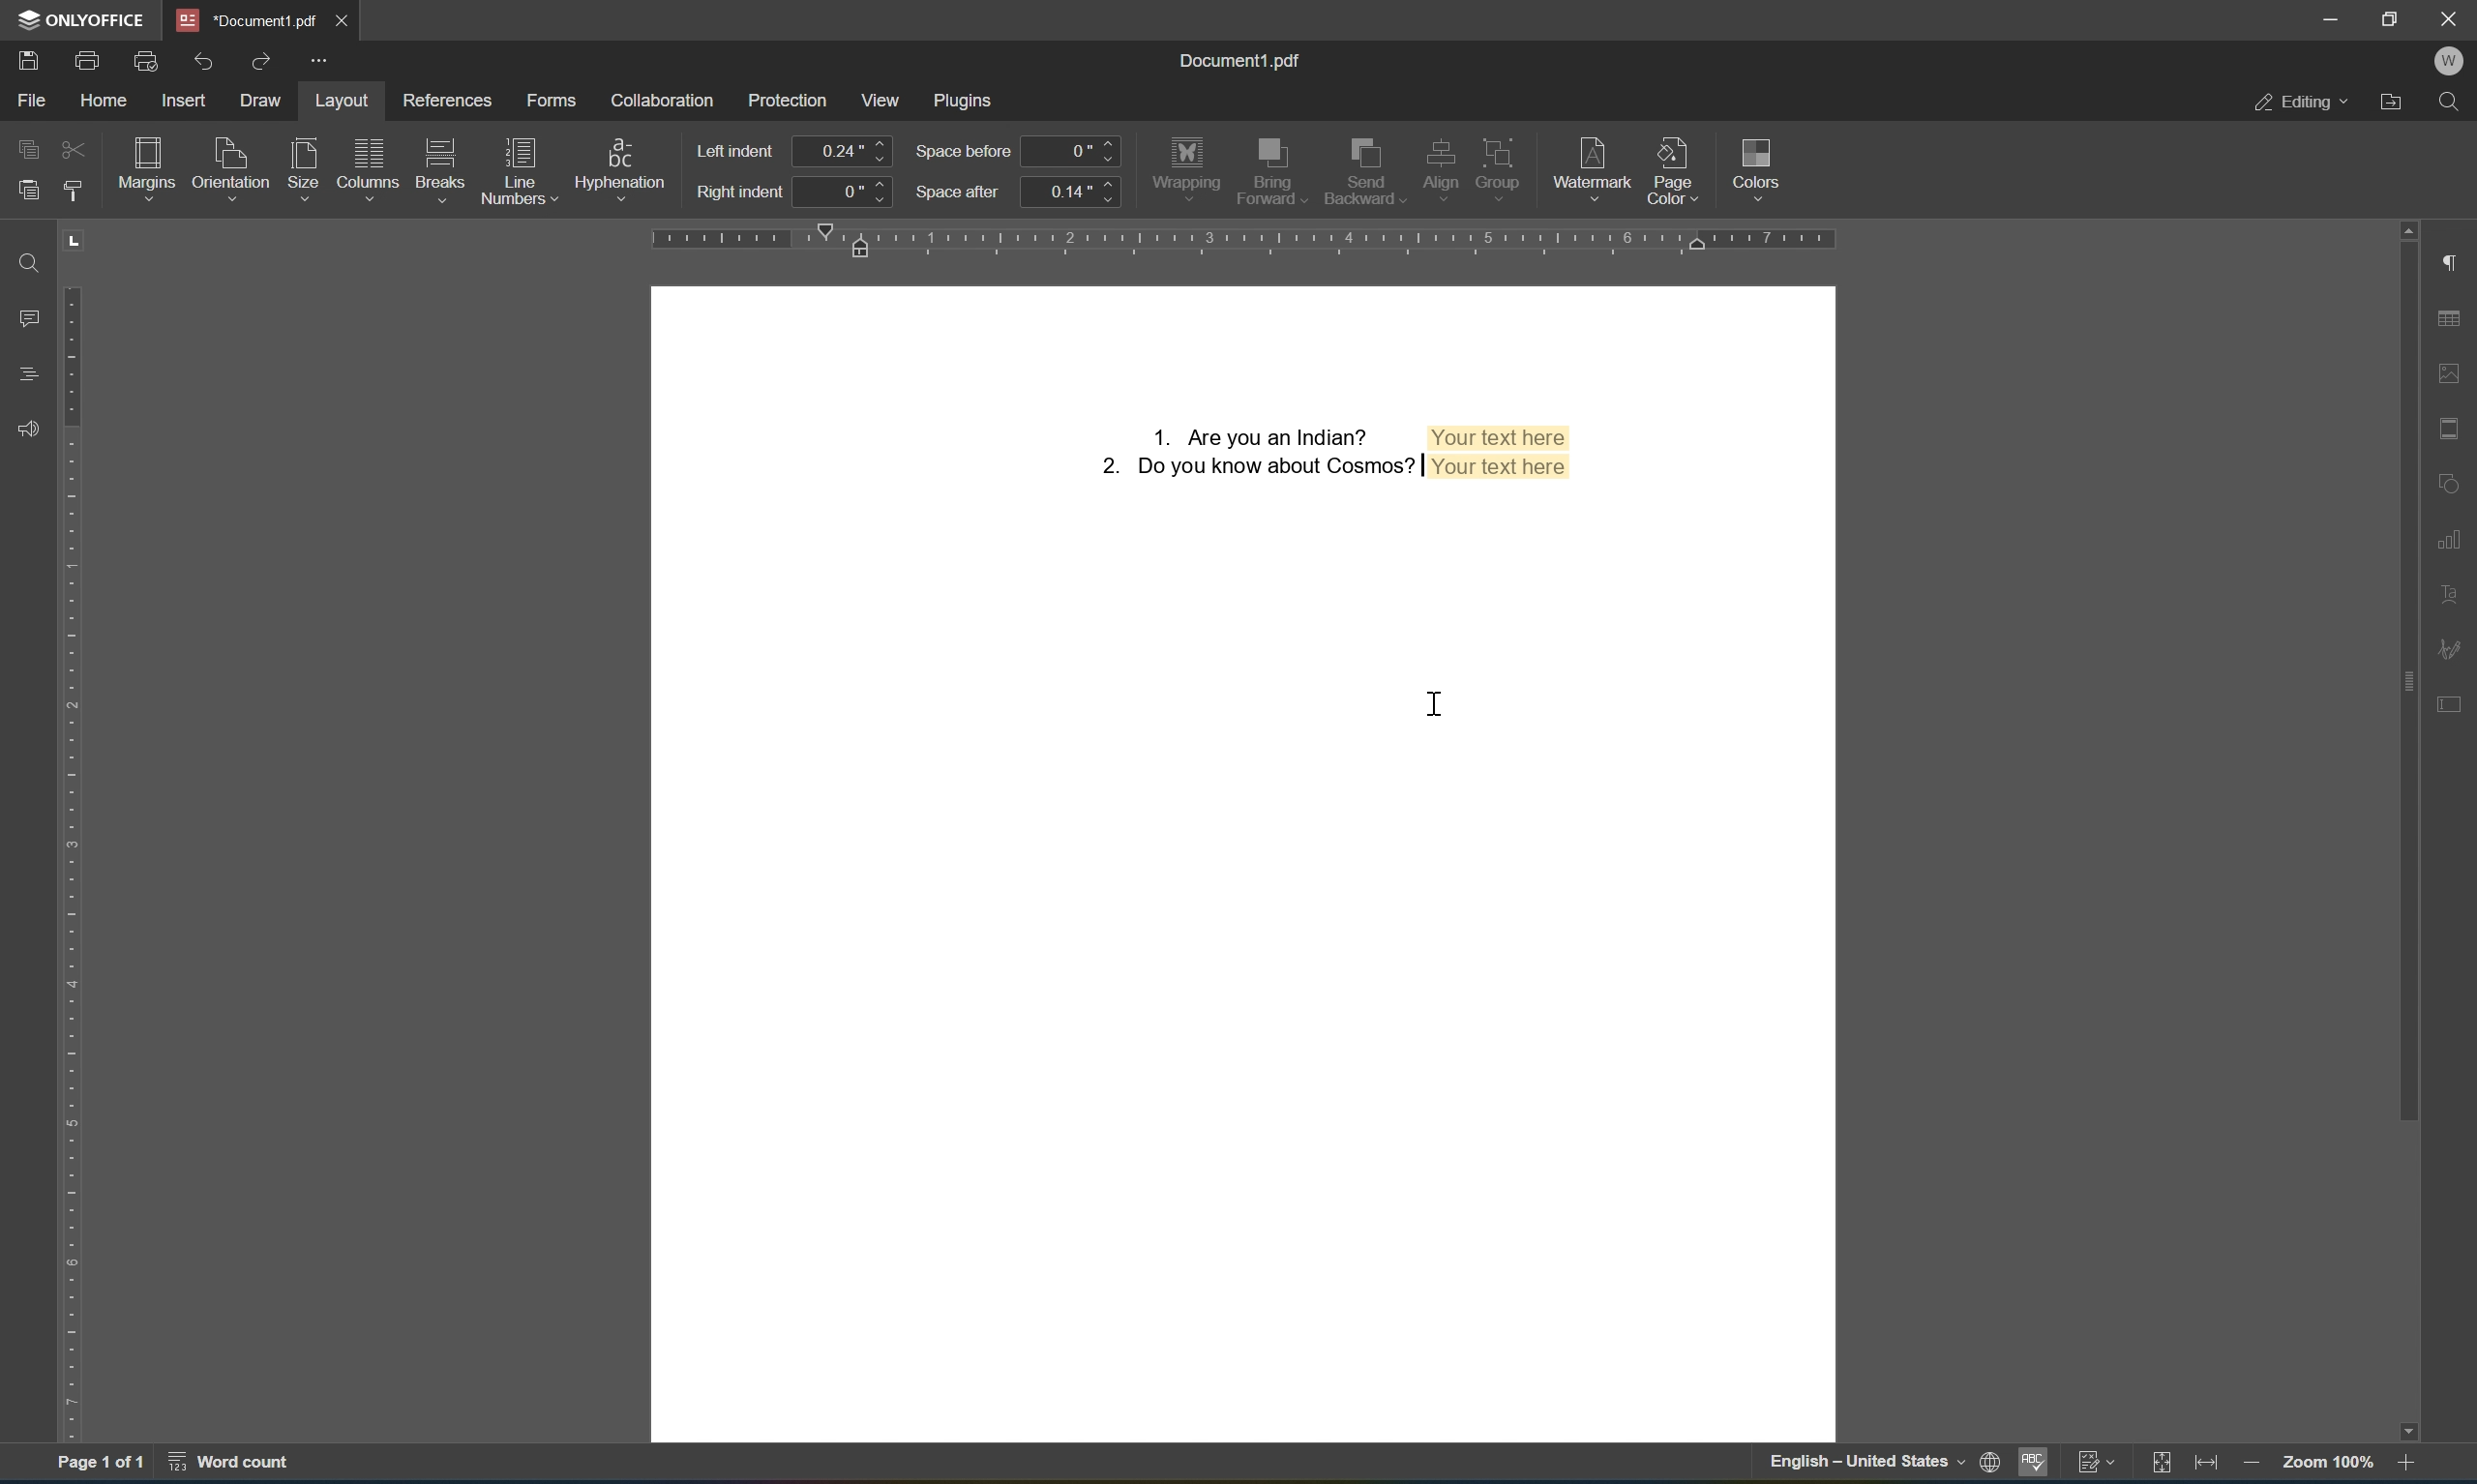  Describe the element at coordinates (2457, 374) in the screenshot. I see `image settings` at that location.